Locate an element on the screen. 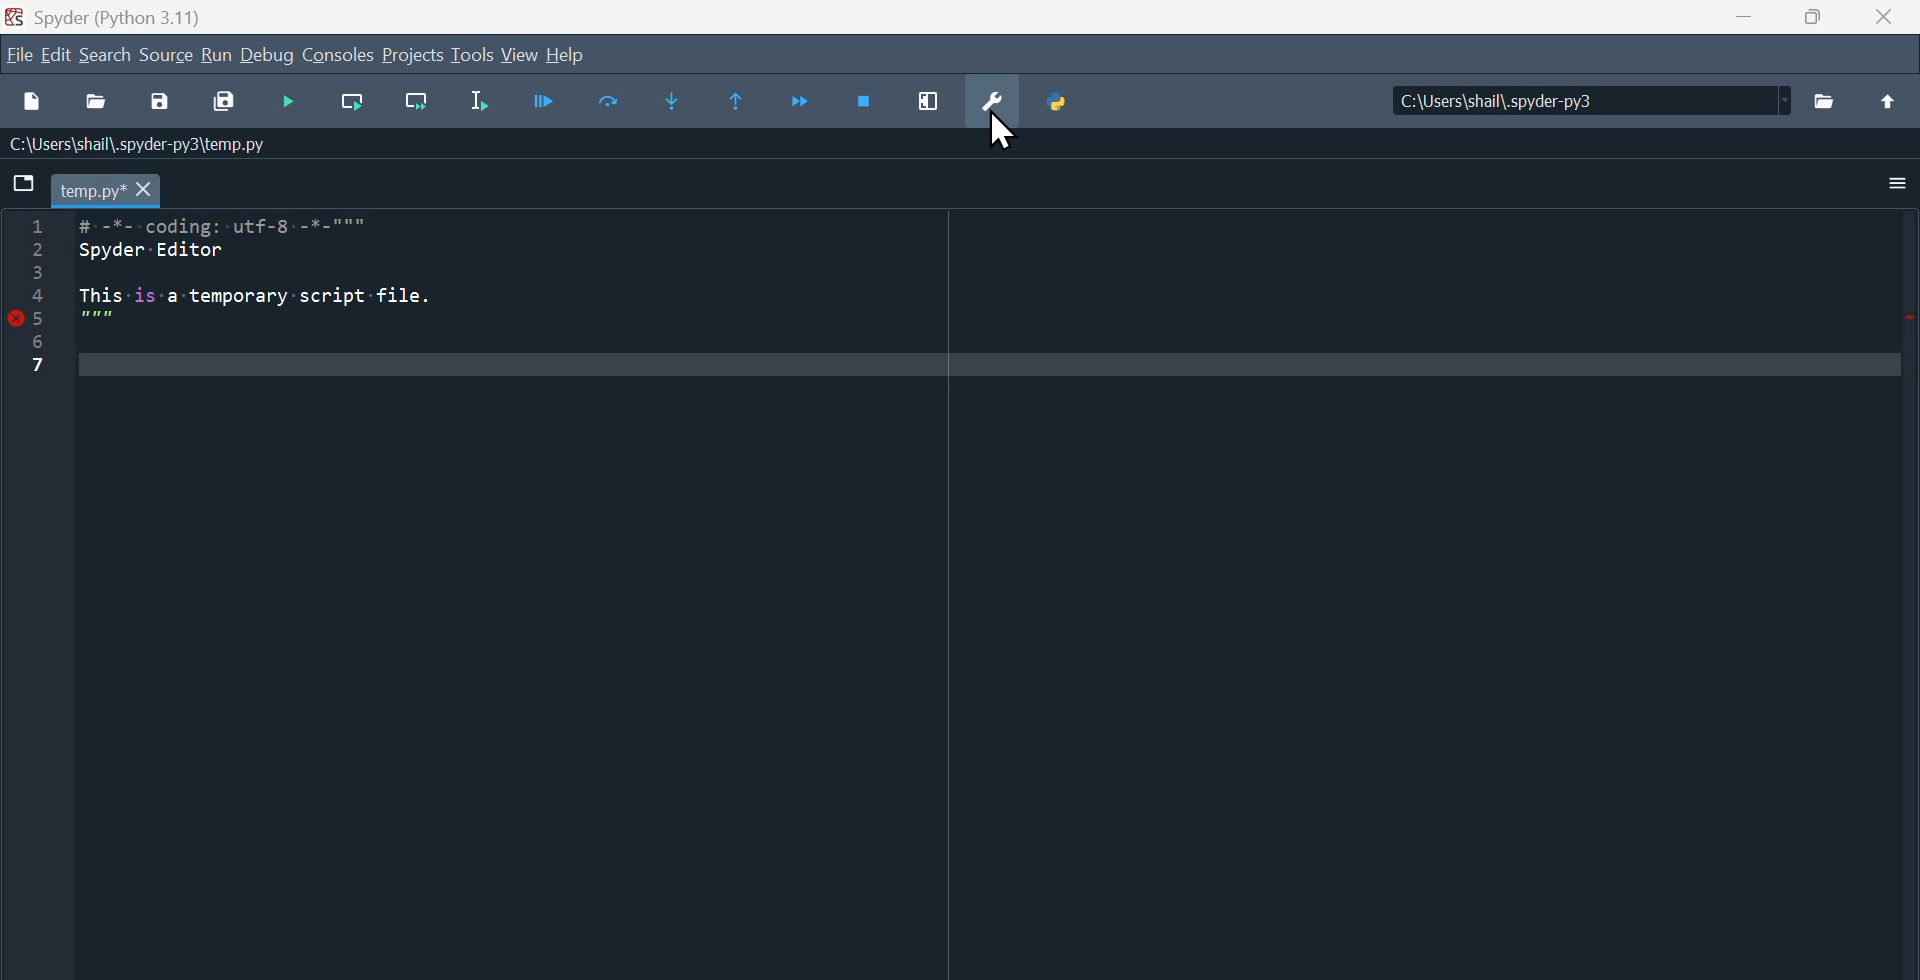  Python path manager is located at coordinates (1075, 104).